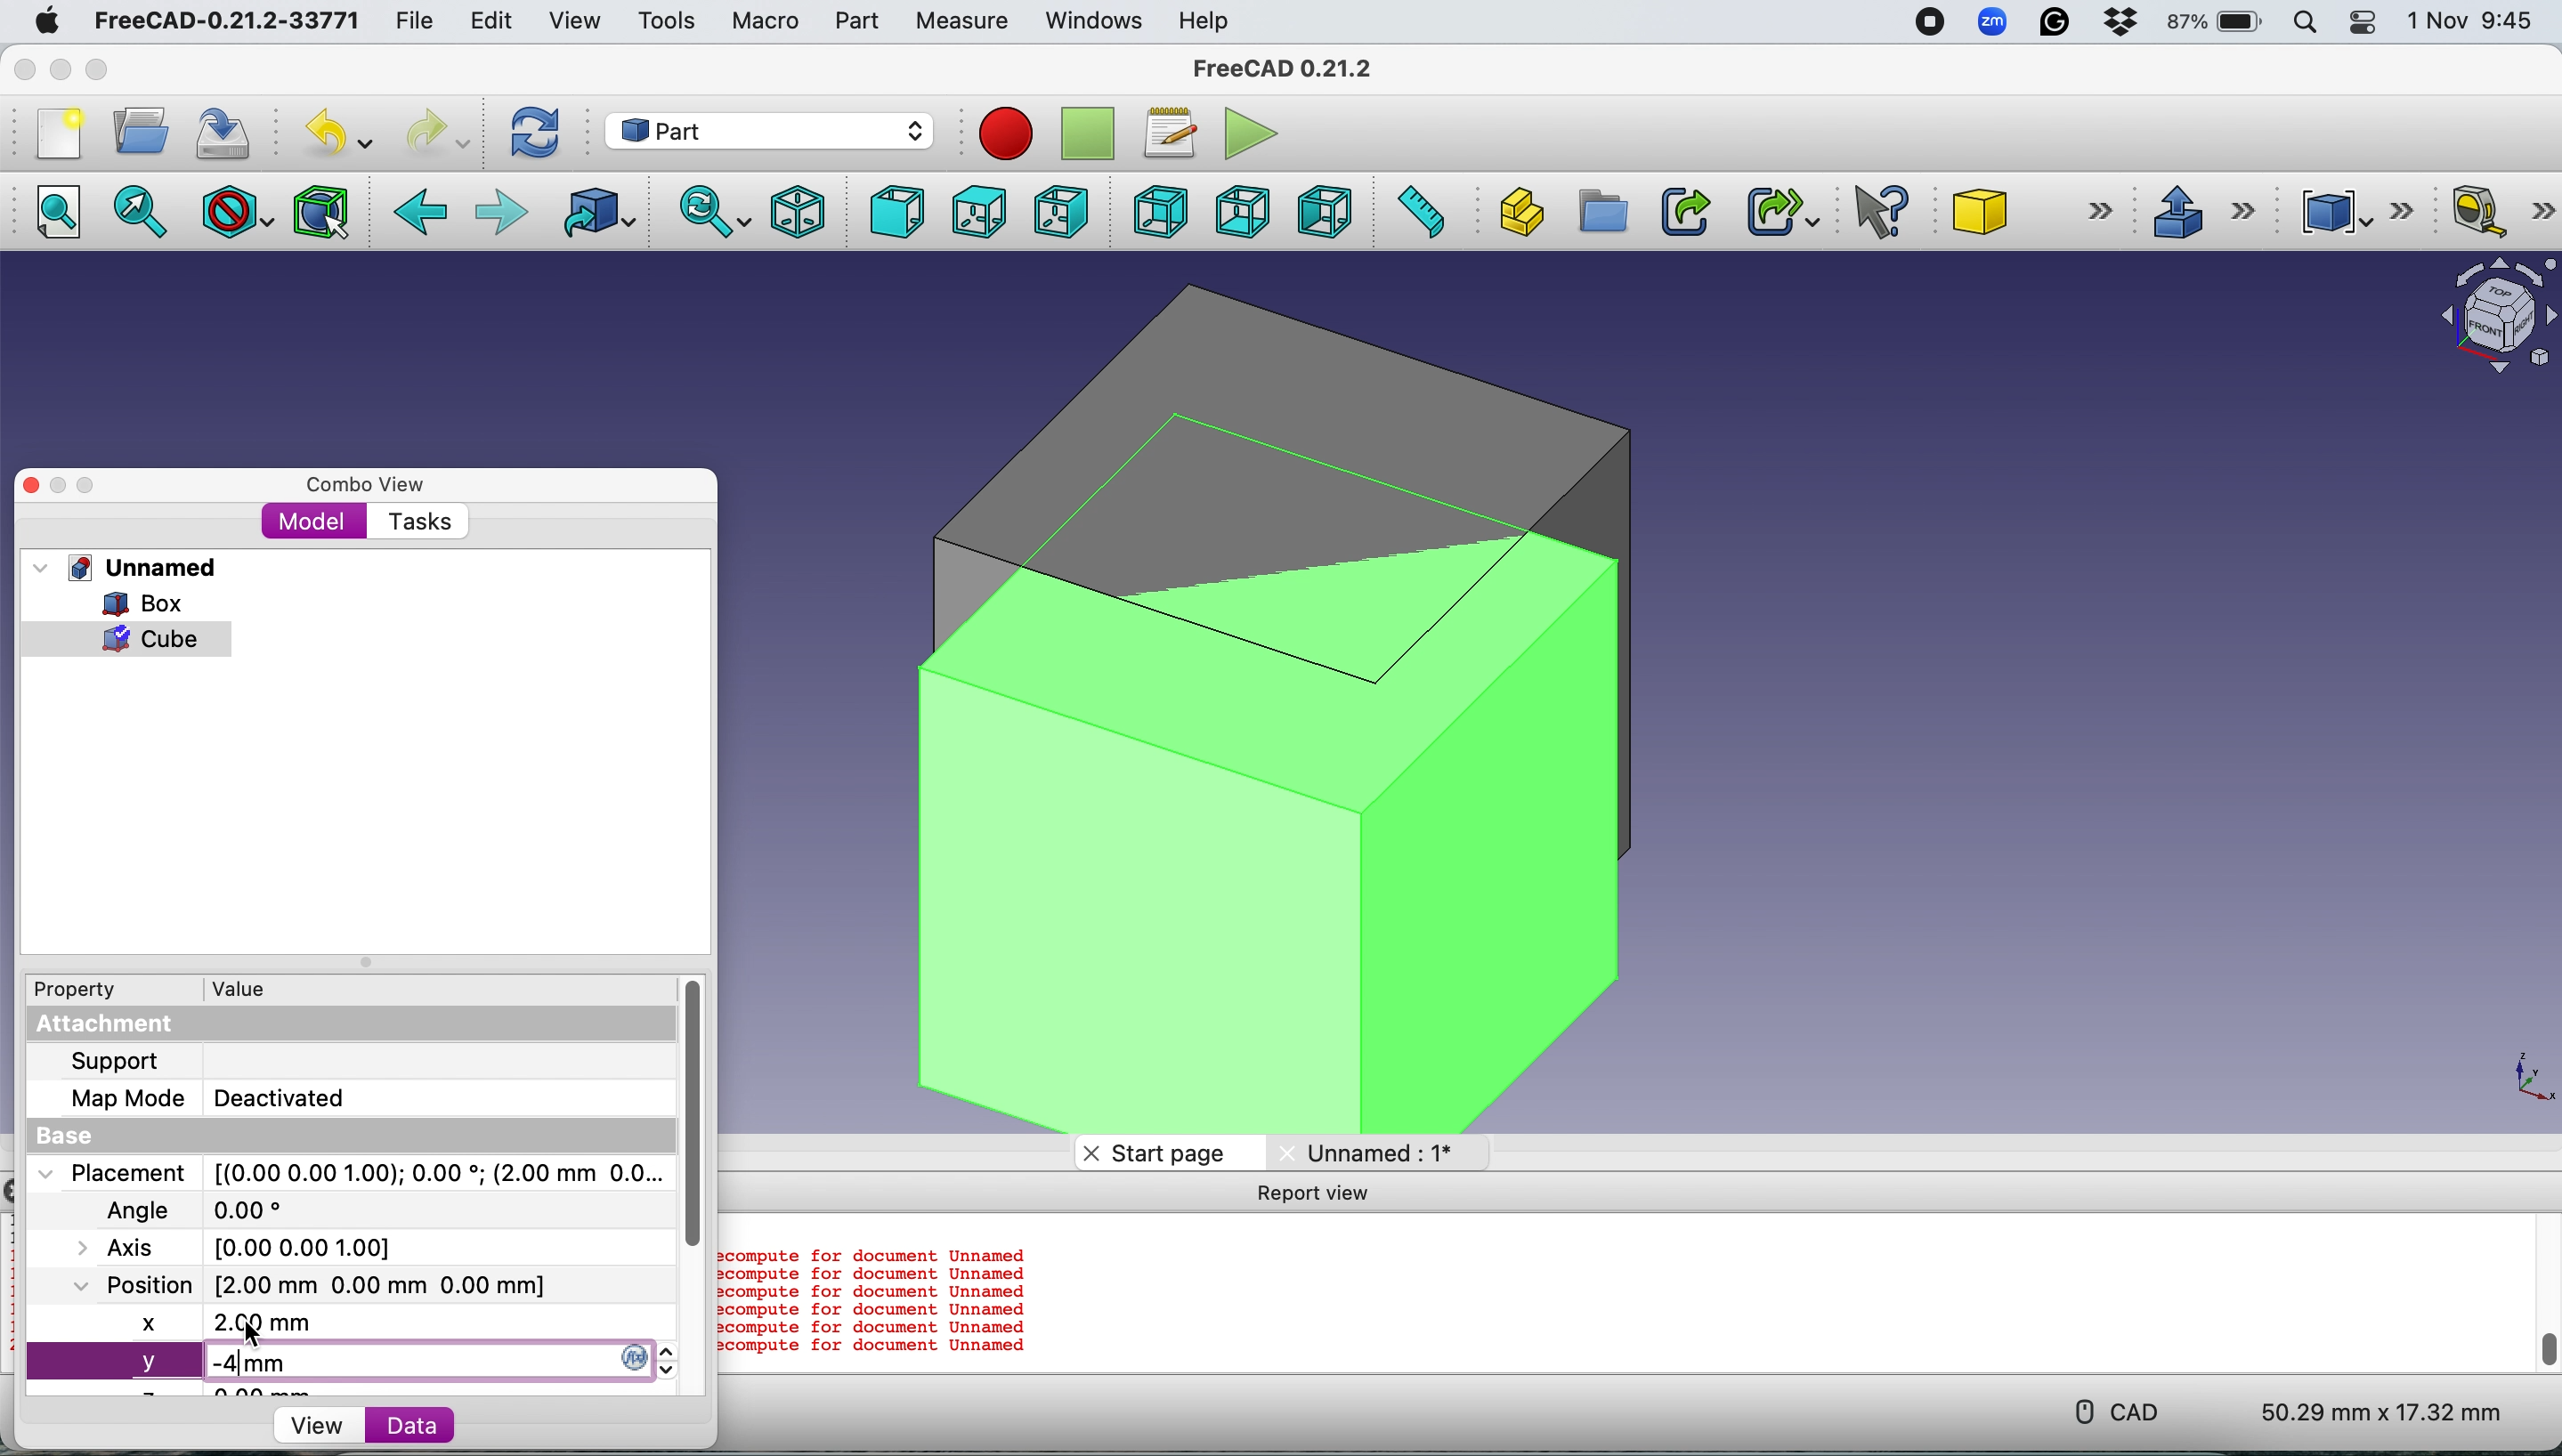  Describe the element at coordinates (1094, 22) in the screenshot. I see `Windows` at that location.